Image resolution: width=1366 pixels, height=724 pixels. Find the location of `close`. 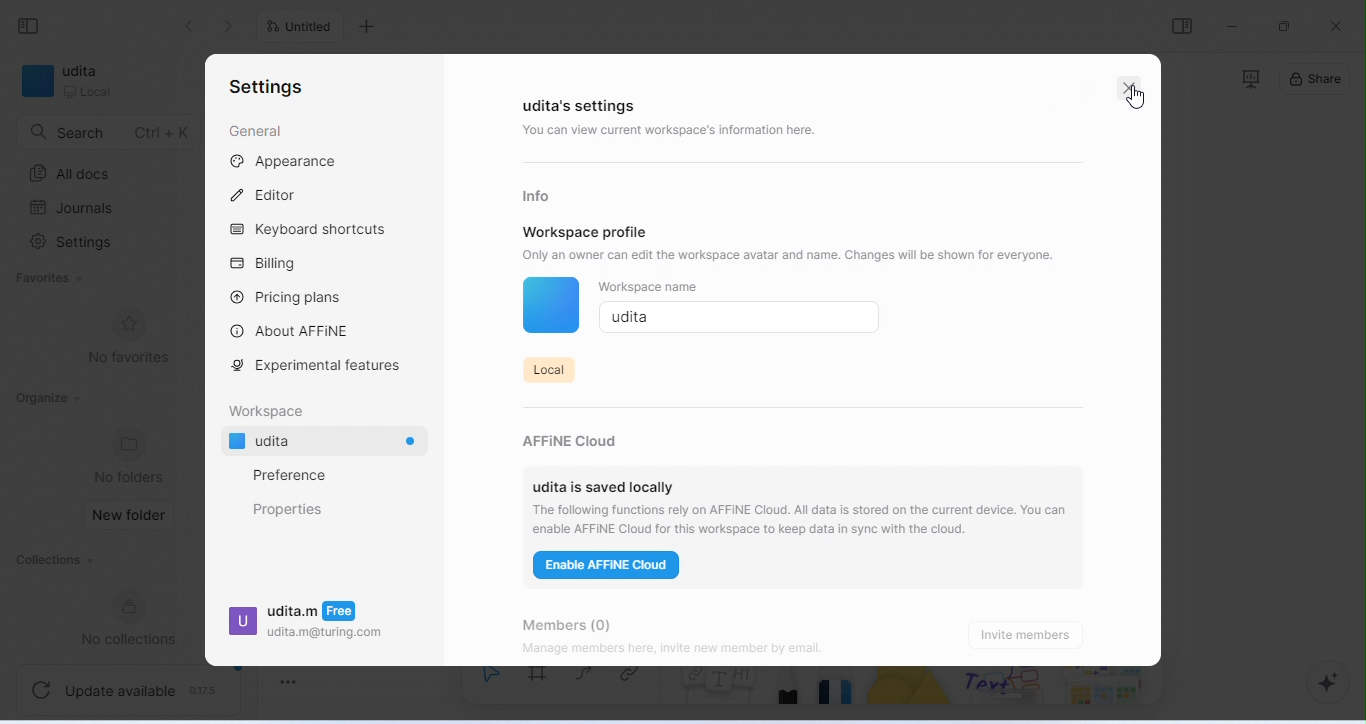

close is located at coordinates (1336, 26).